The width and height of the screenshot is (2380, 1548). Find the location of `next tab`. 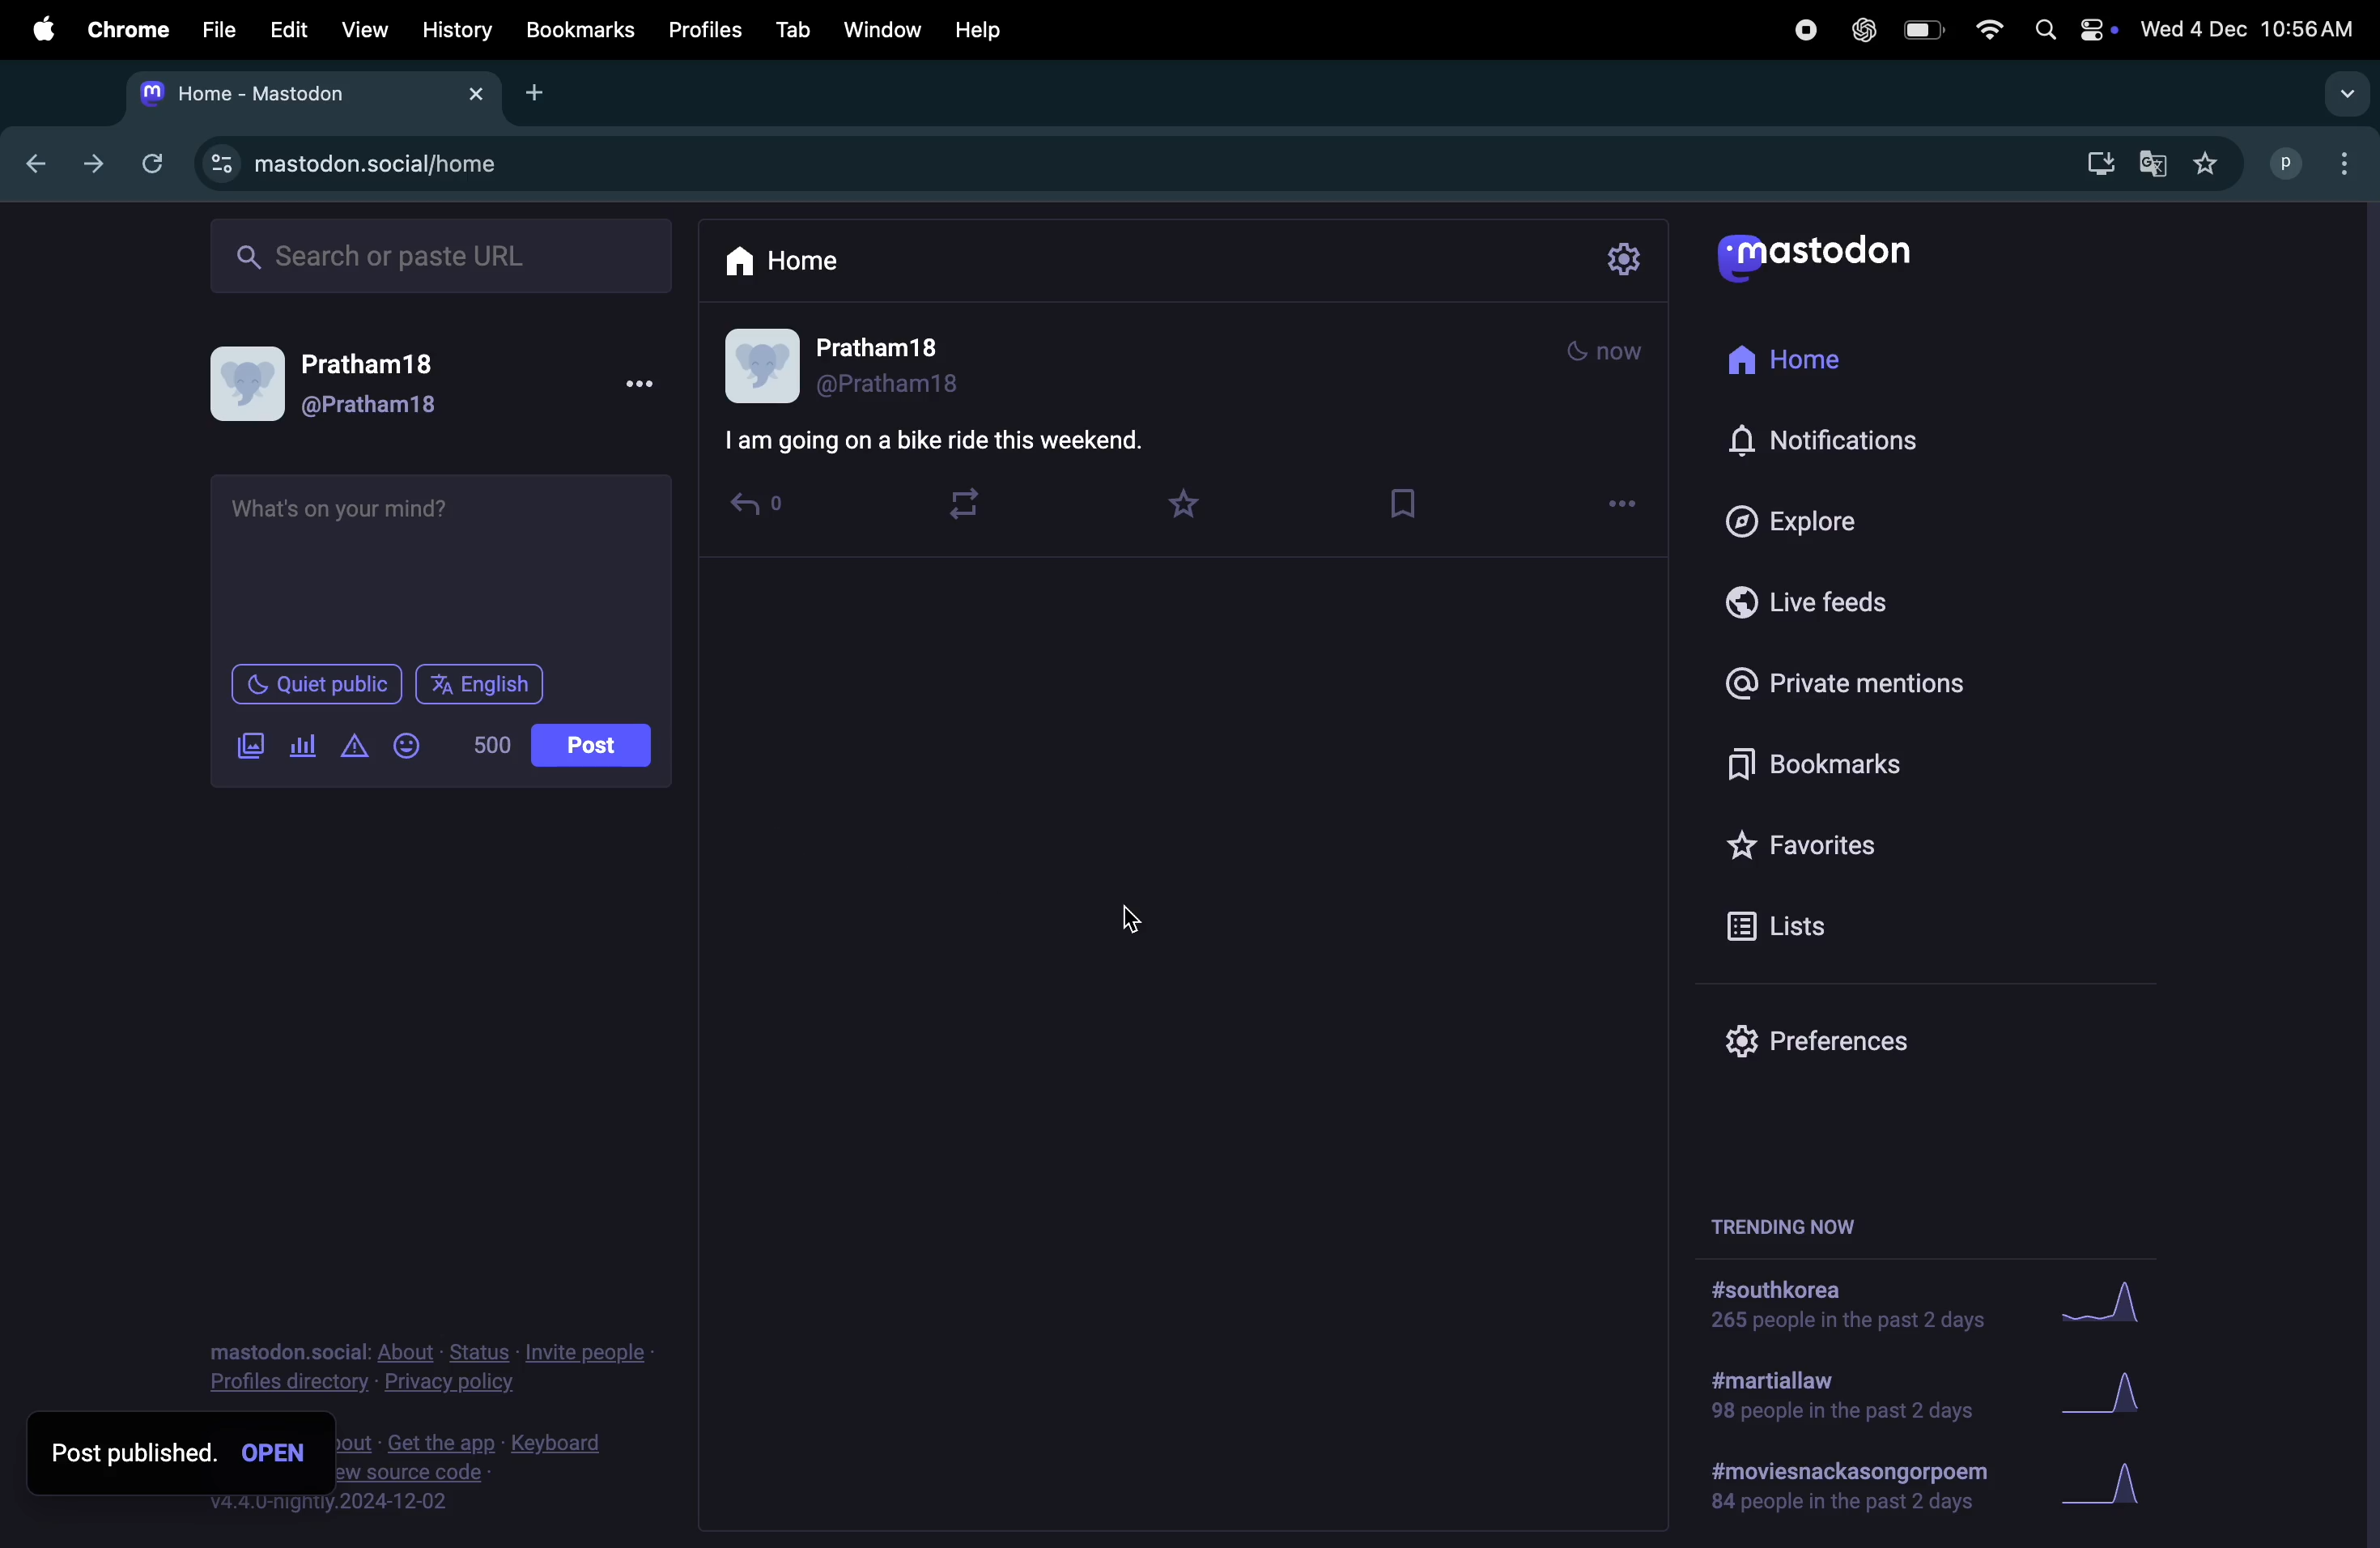

next tab is located at coordinates (103, 169).